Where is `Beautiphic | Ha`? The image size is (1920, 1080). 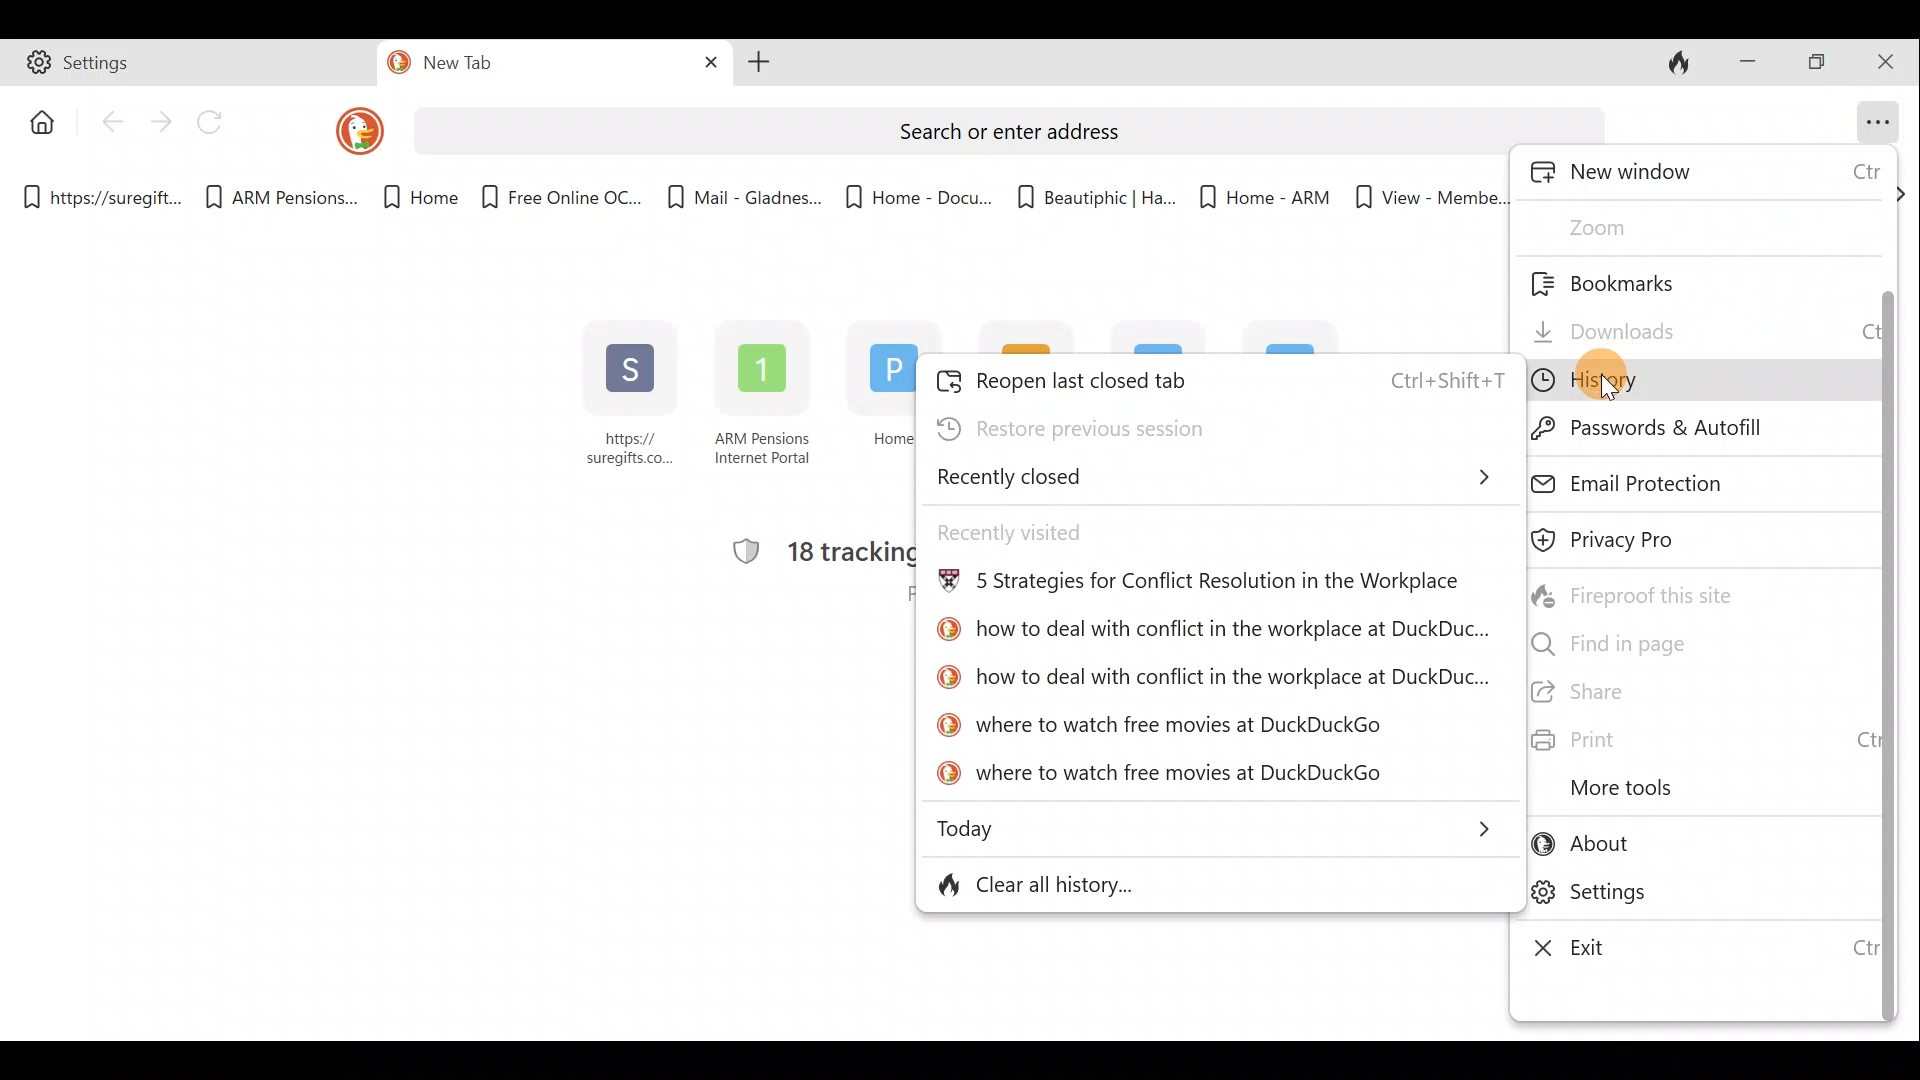
Beautiphic | Ha is located at coordinates (1092, 193).